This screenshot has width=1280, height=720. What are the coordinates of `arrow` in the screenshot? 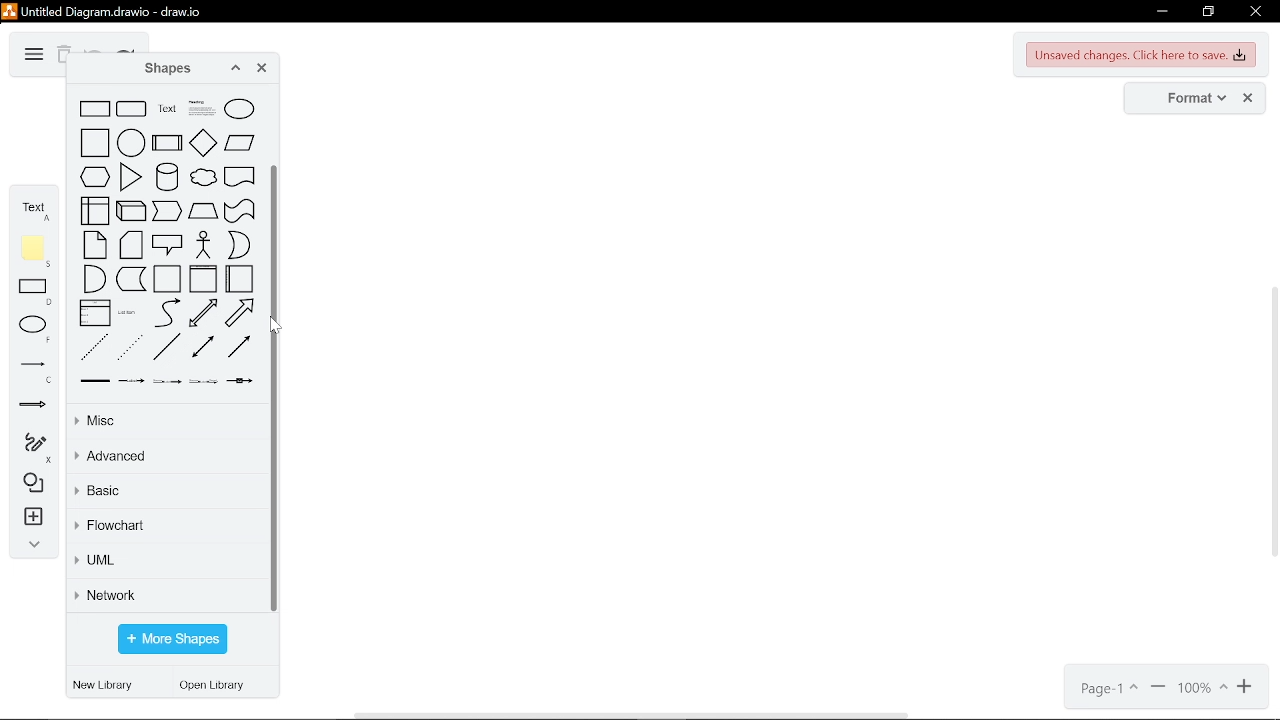 It's located at (239, 313).